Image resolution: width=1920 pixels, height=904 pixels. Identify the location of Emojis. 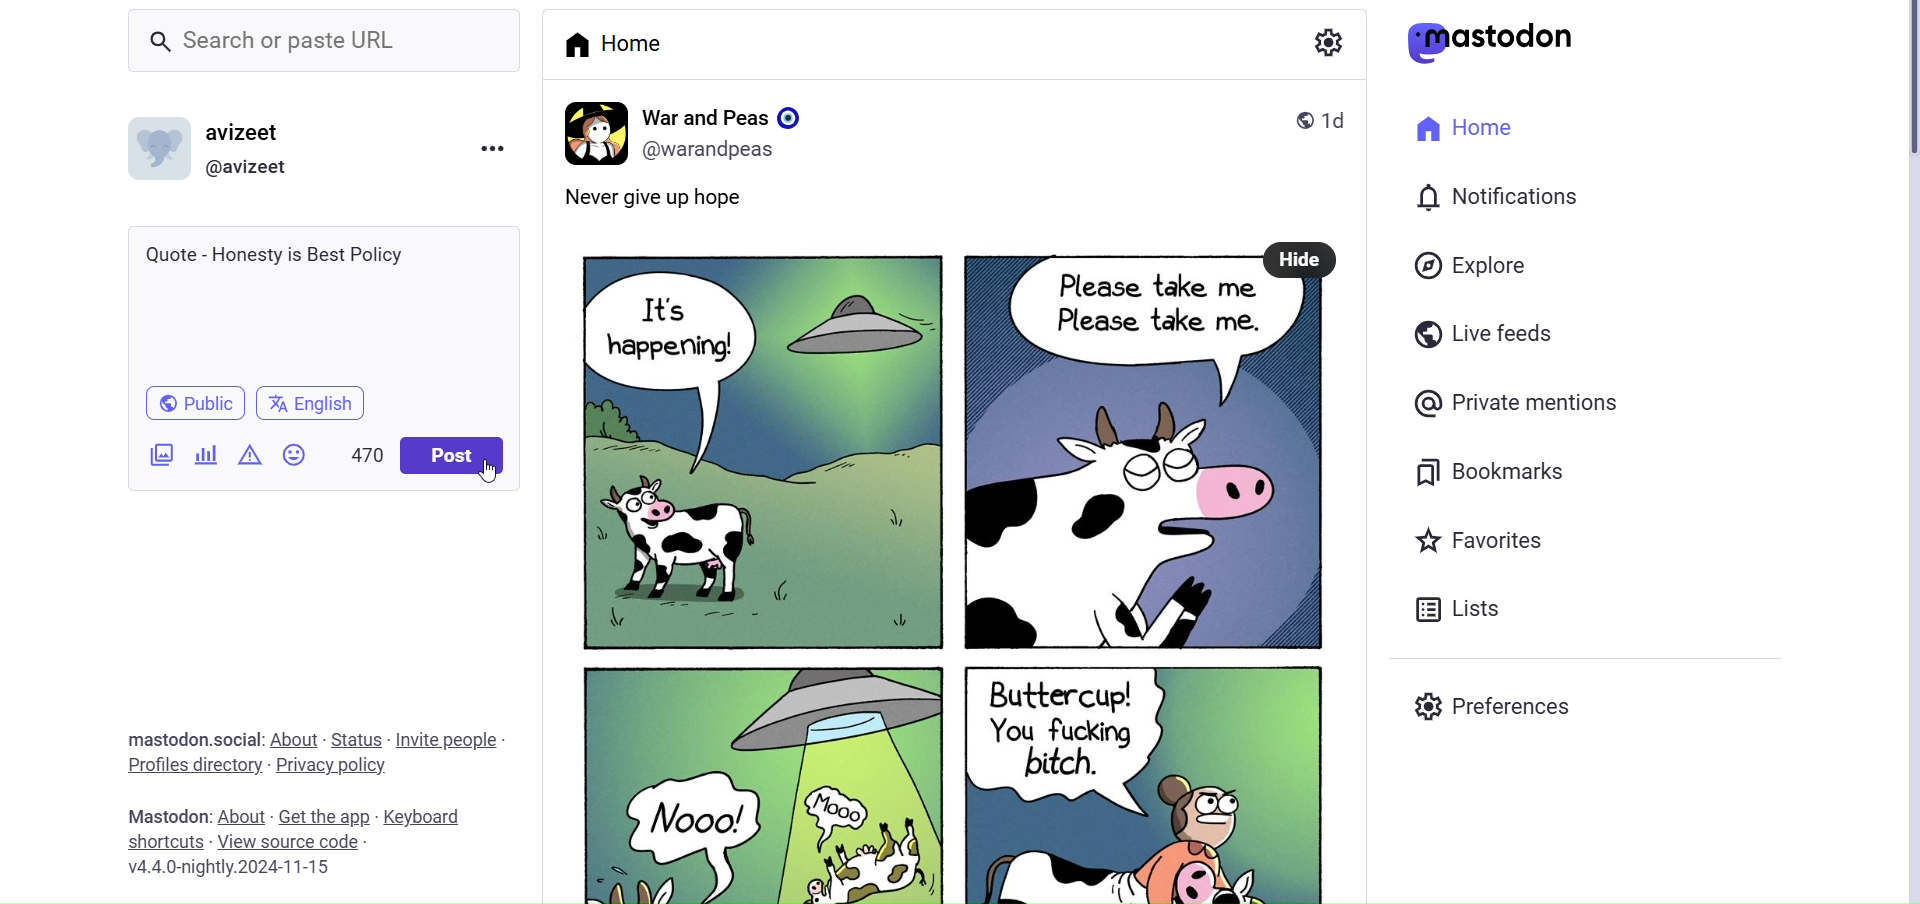
(293, 453).